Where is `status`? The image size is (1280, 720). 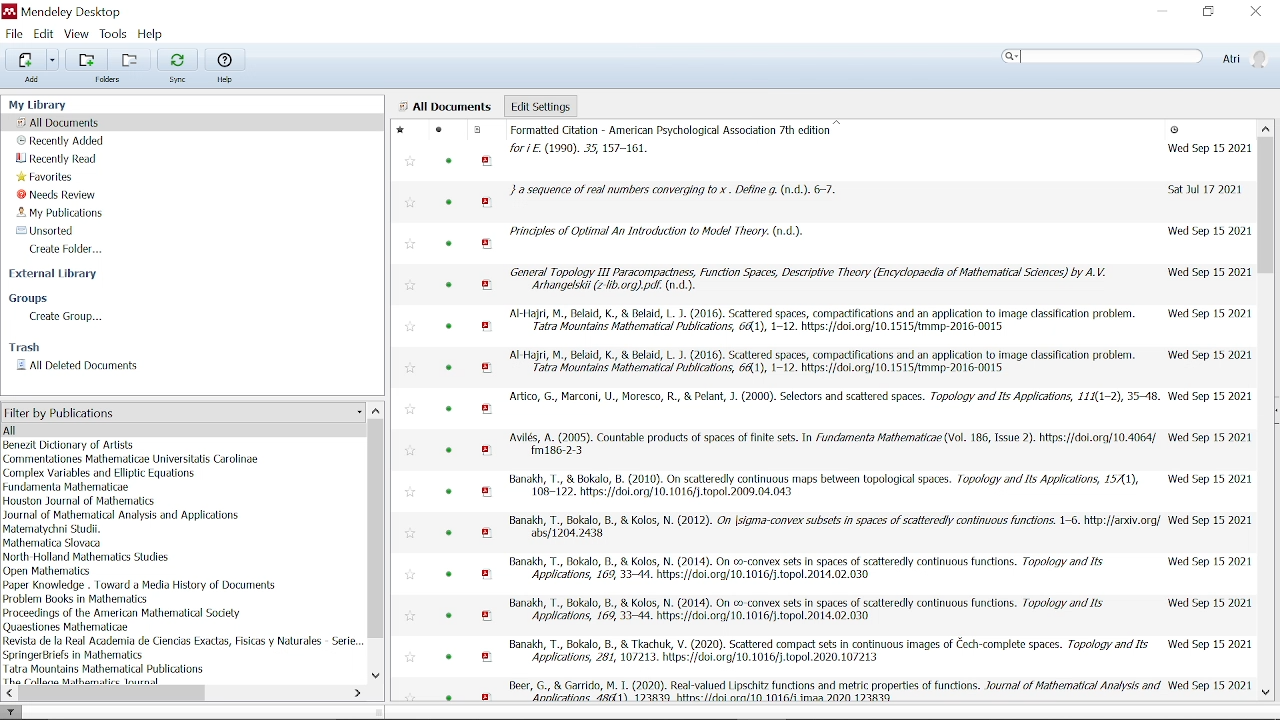 status is located at coordinates (452, 532).